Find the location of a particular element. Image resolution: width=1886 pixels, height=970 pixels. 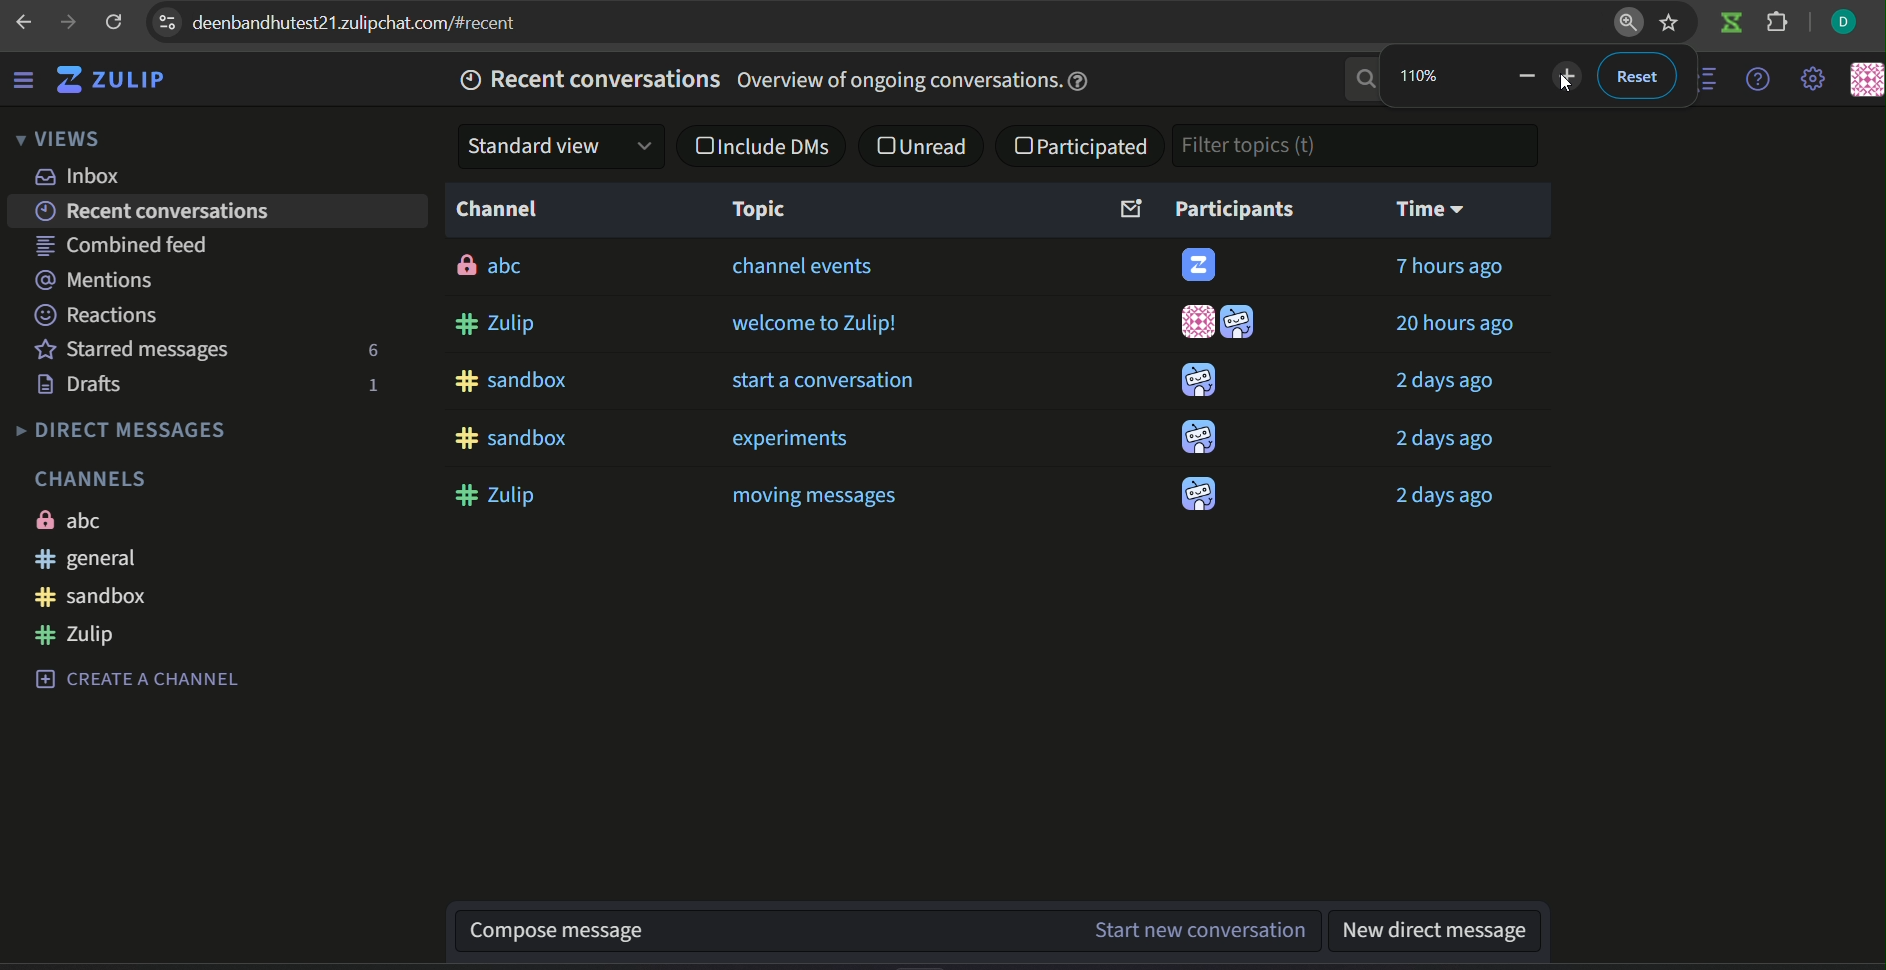

recent conversations overview of ongoing conversations is located at coordinates (779, 82).